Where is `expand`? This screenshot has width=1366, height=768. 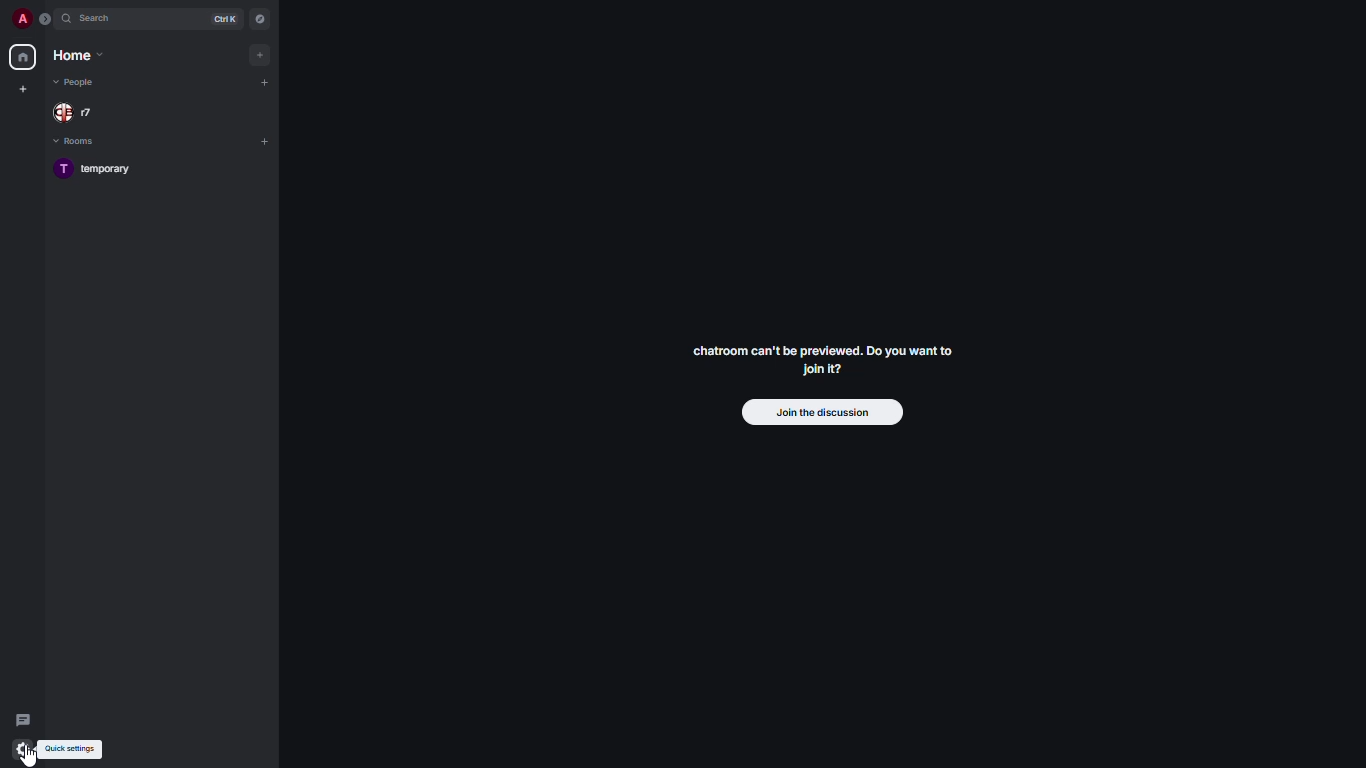
expand is located at coordinates (45, 20).